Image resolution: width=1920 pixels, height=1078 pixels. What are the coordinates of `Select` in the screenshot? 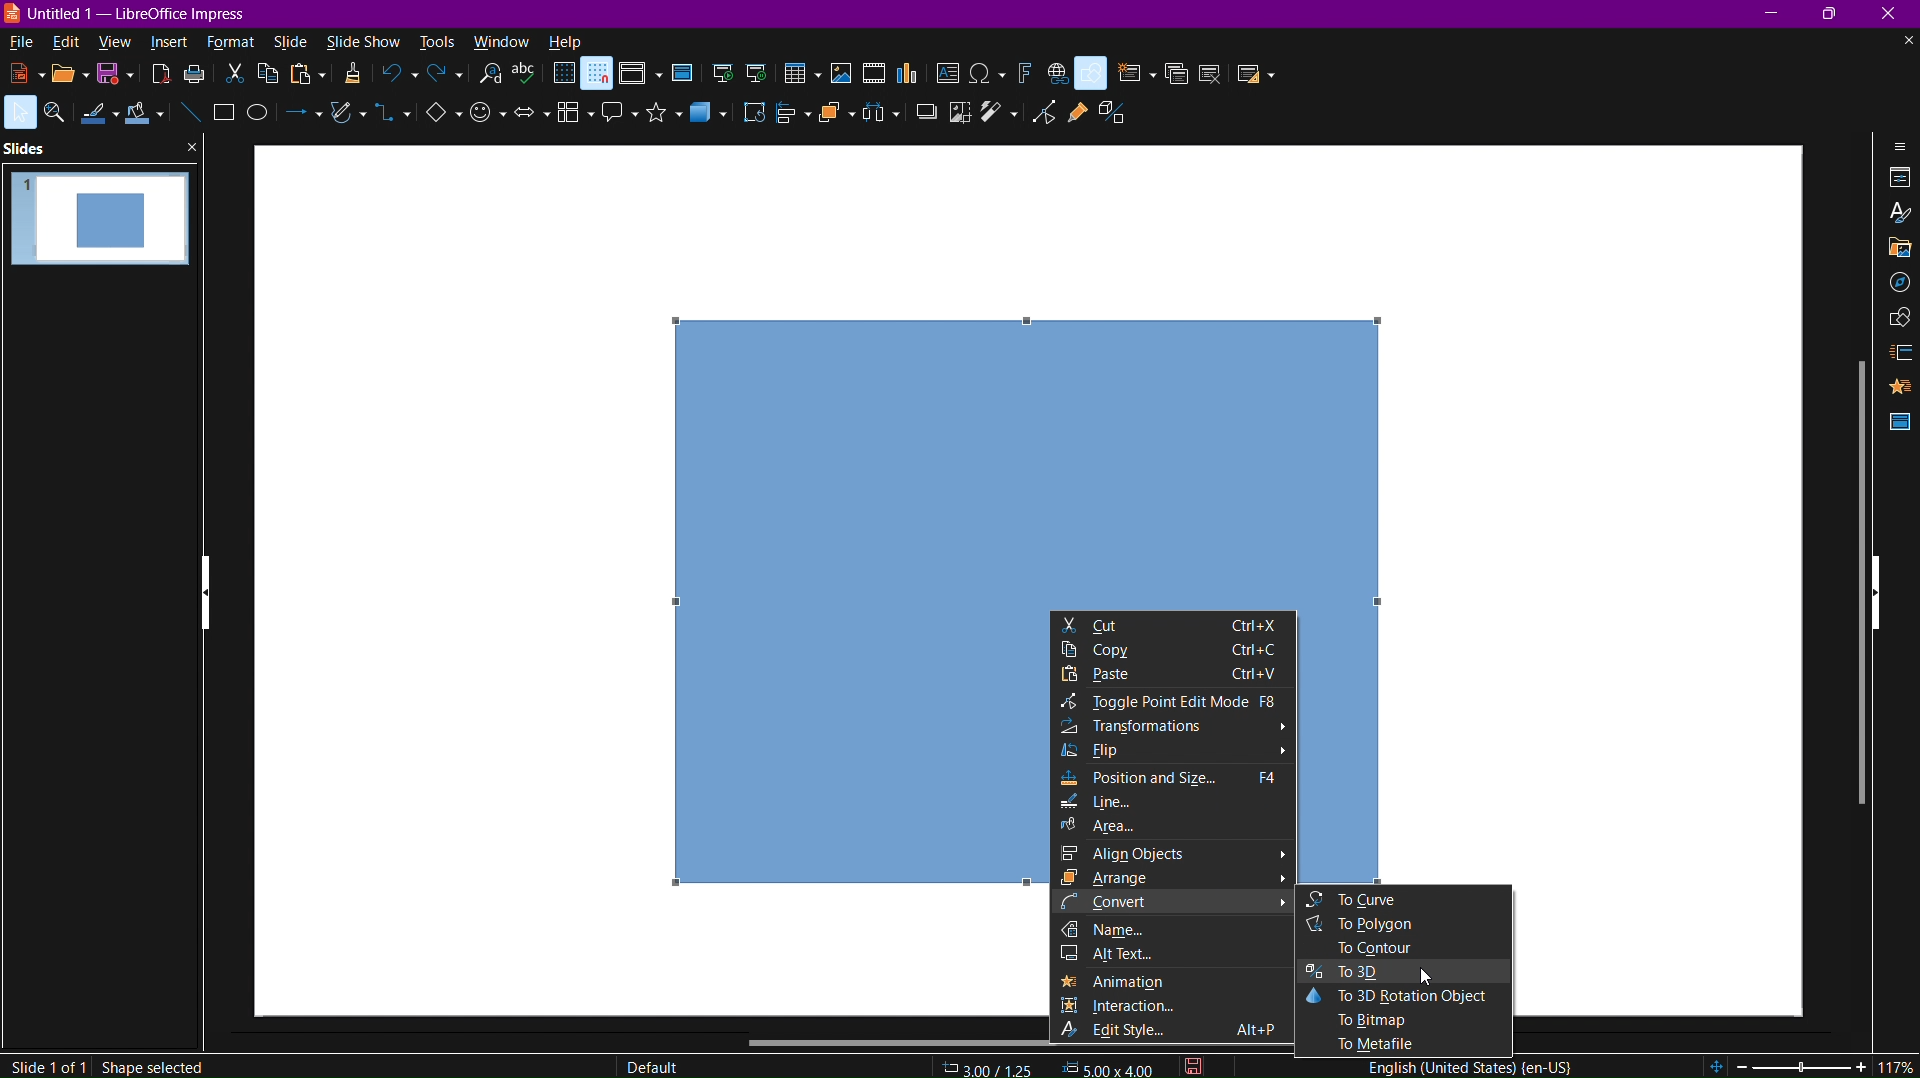 It's located at (19, 113).